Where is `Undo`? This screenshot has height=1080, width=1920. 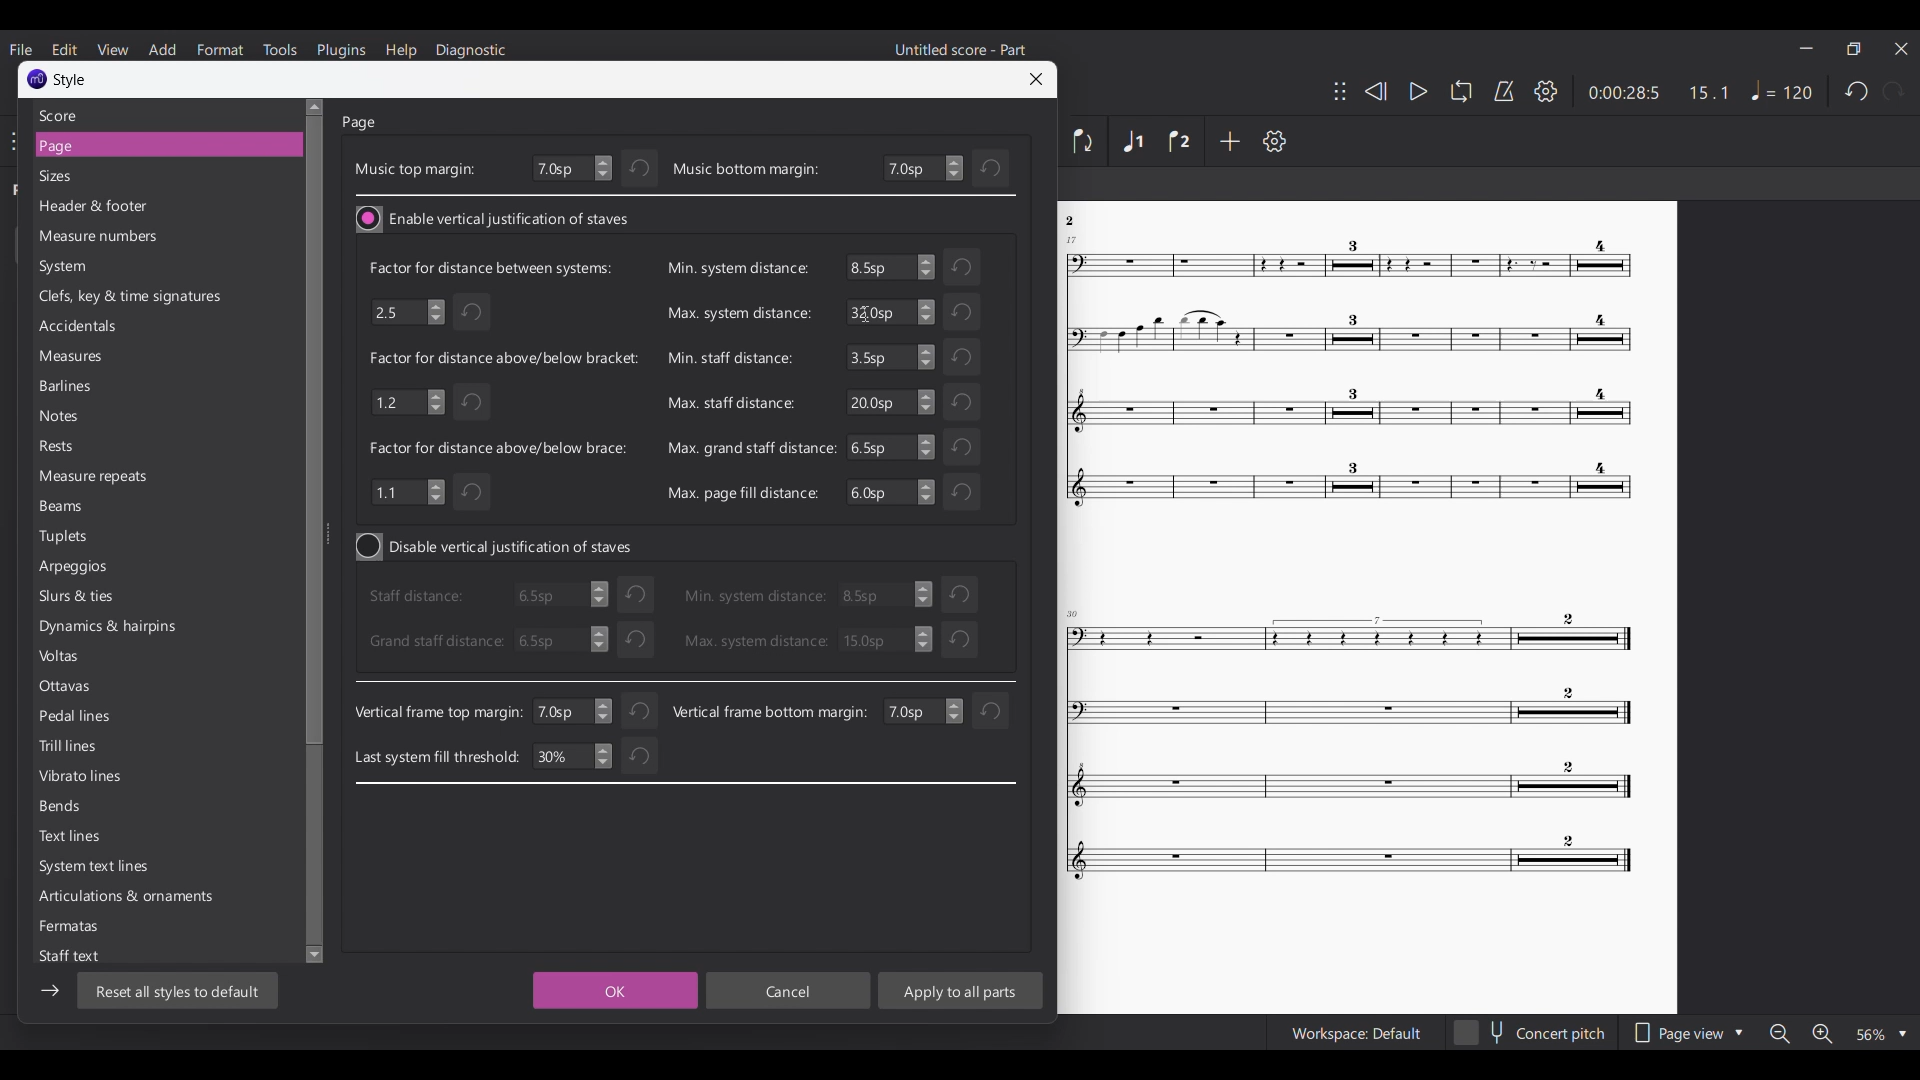 Undo is located at coordinates (965, 312).